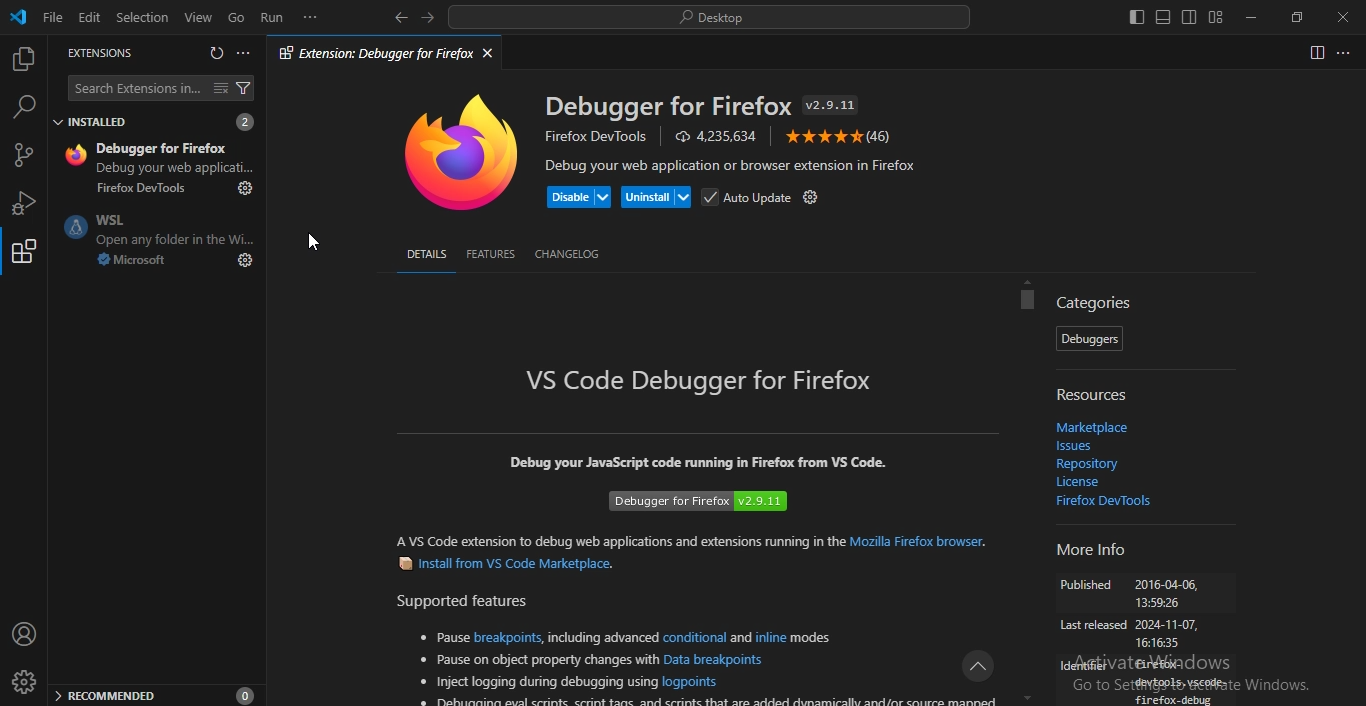 This screenshot has width=1366, height=706. What do you see at coordinates (88, 17) in the screenshot?
I see `edit` at bounding box center [88, 17].